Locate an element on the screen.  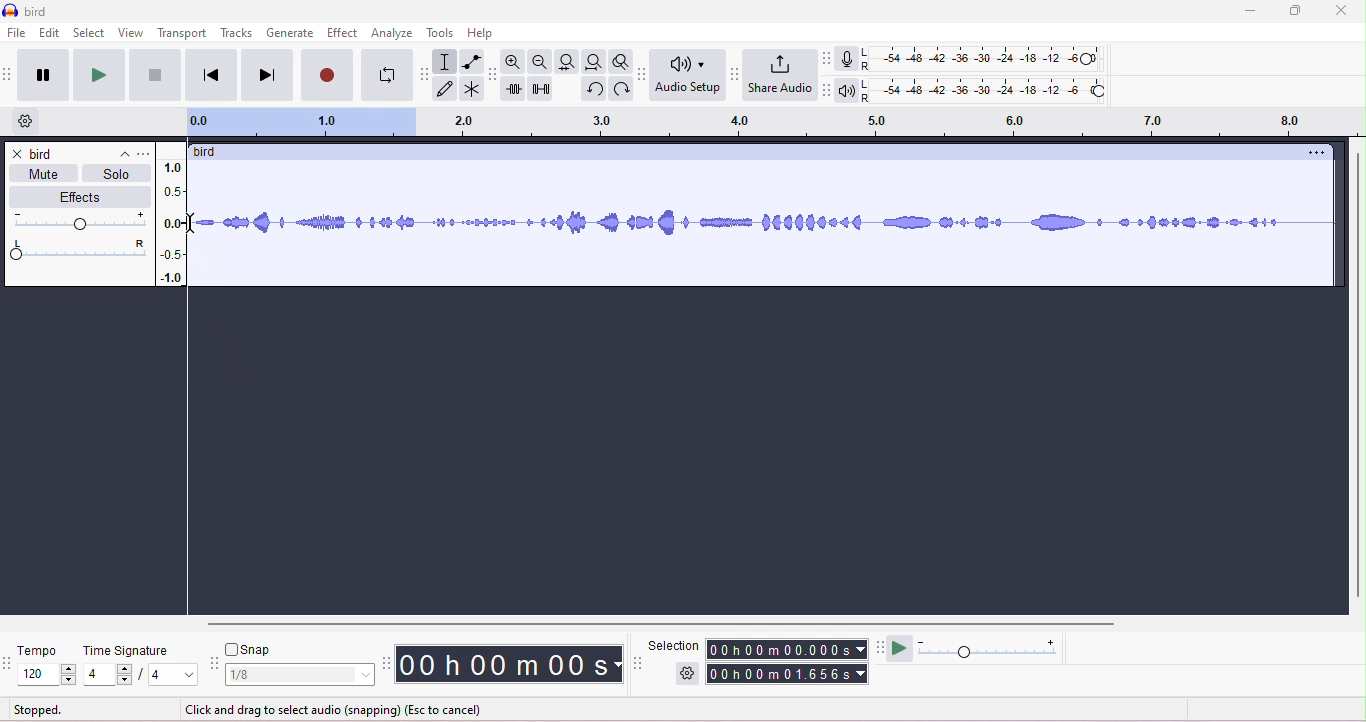
play at speed/play at speed once is located at coordinates (902, 649).